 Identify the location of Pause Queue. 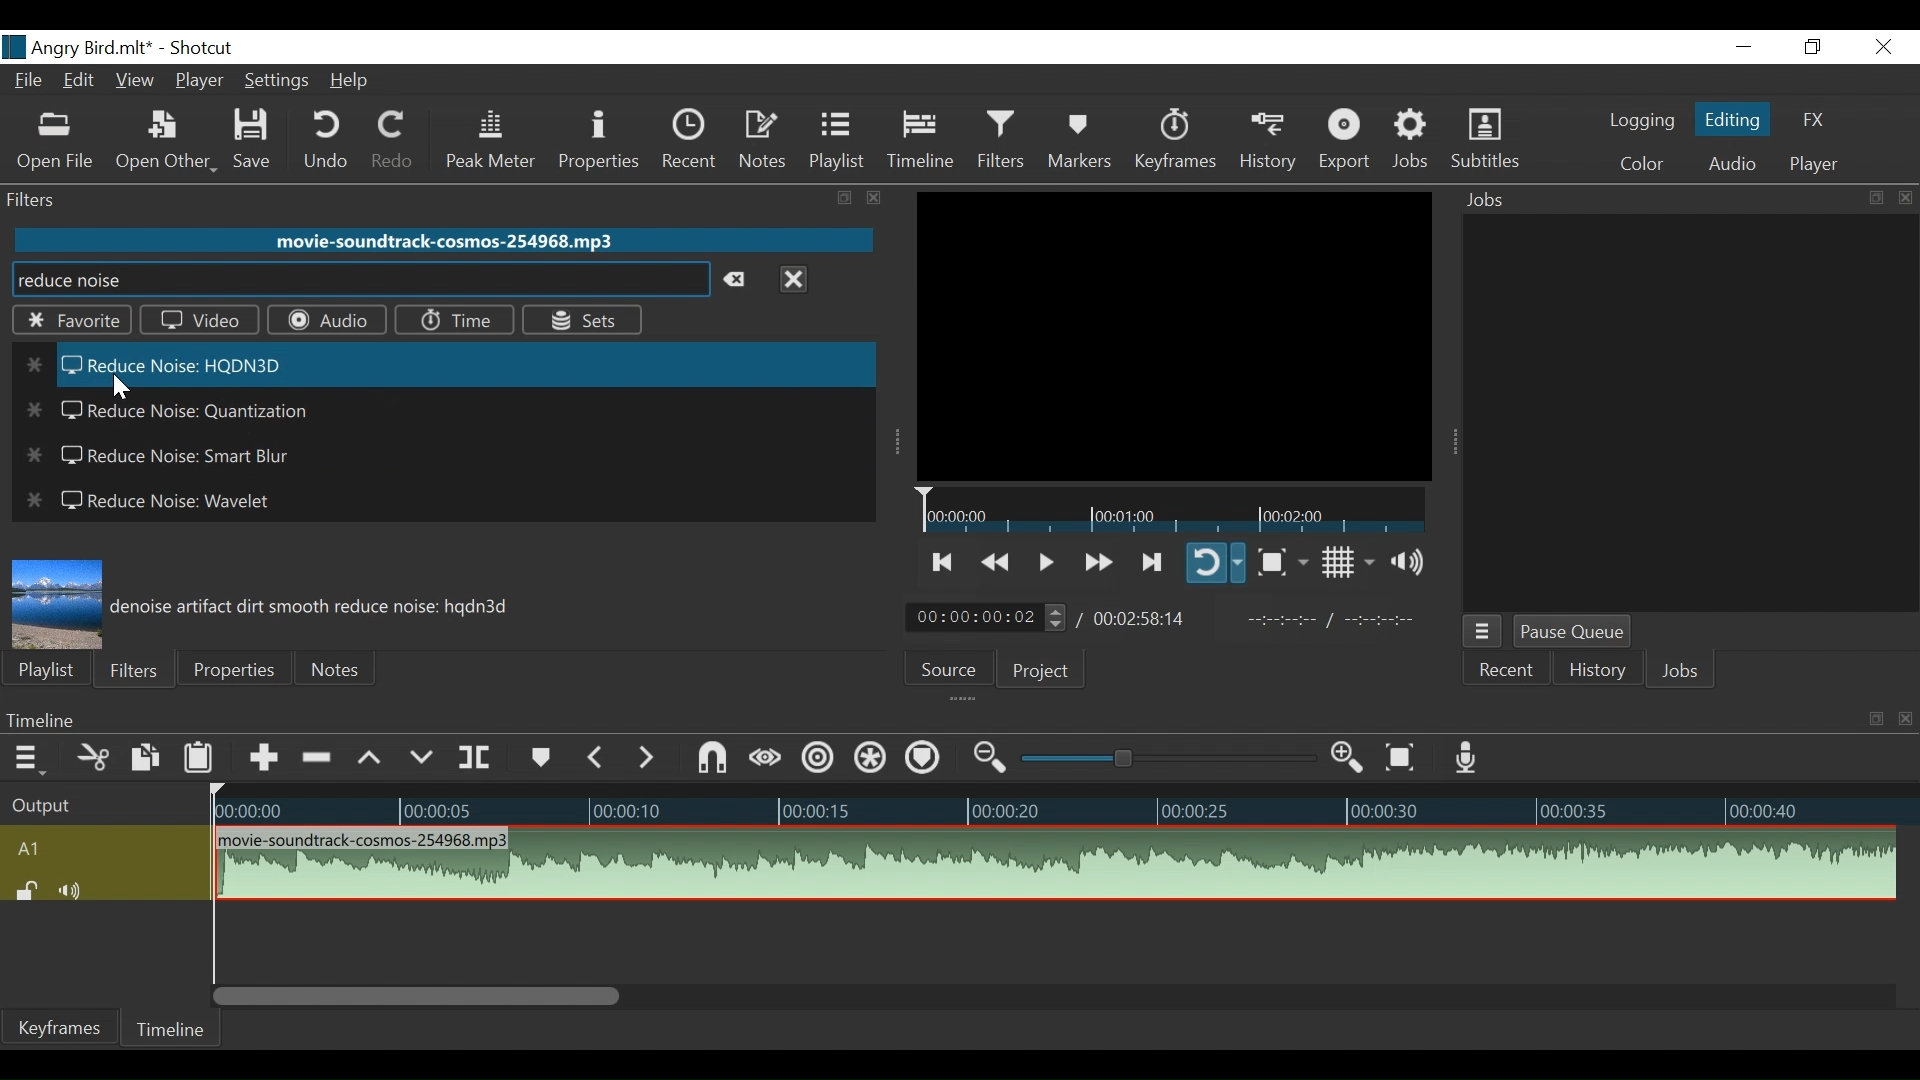
(1573, 631).